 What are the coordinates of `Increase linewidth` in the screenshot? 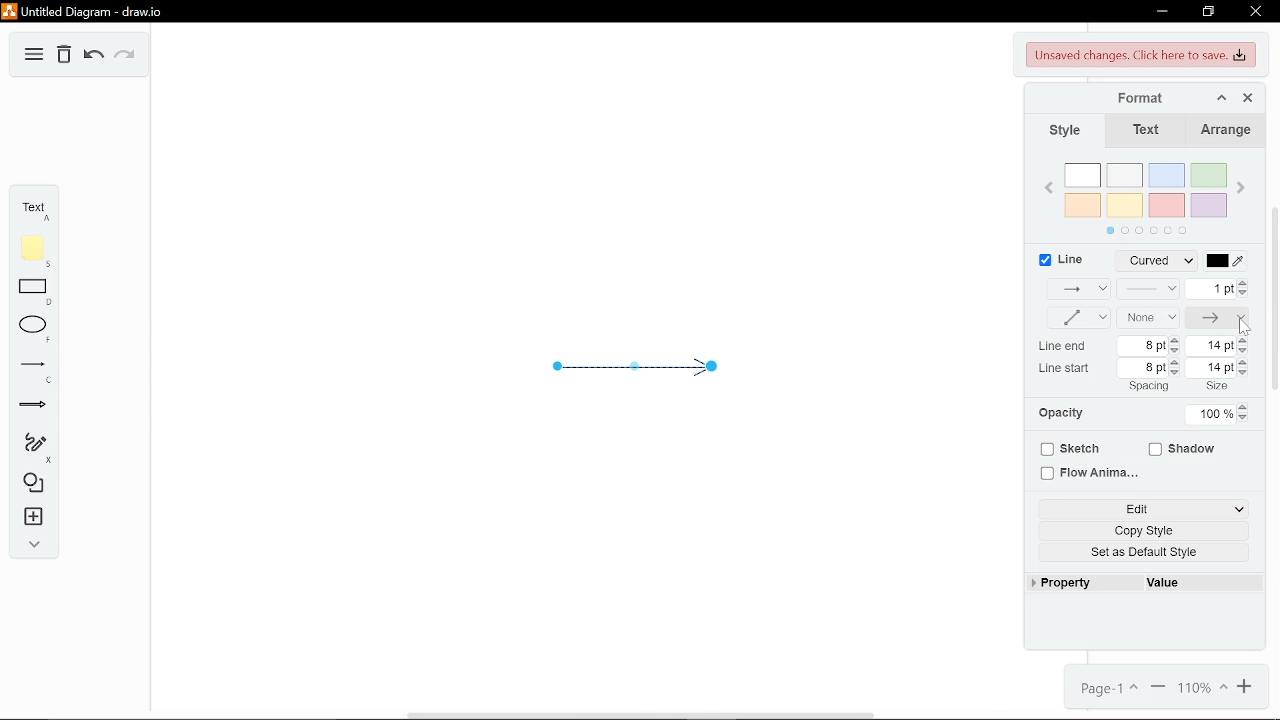 It's located at (1244, 283).